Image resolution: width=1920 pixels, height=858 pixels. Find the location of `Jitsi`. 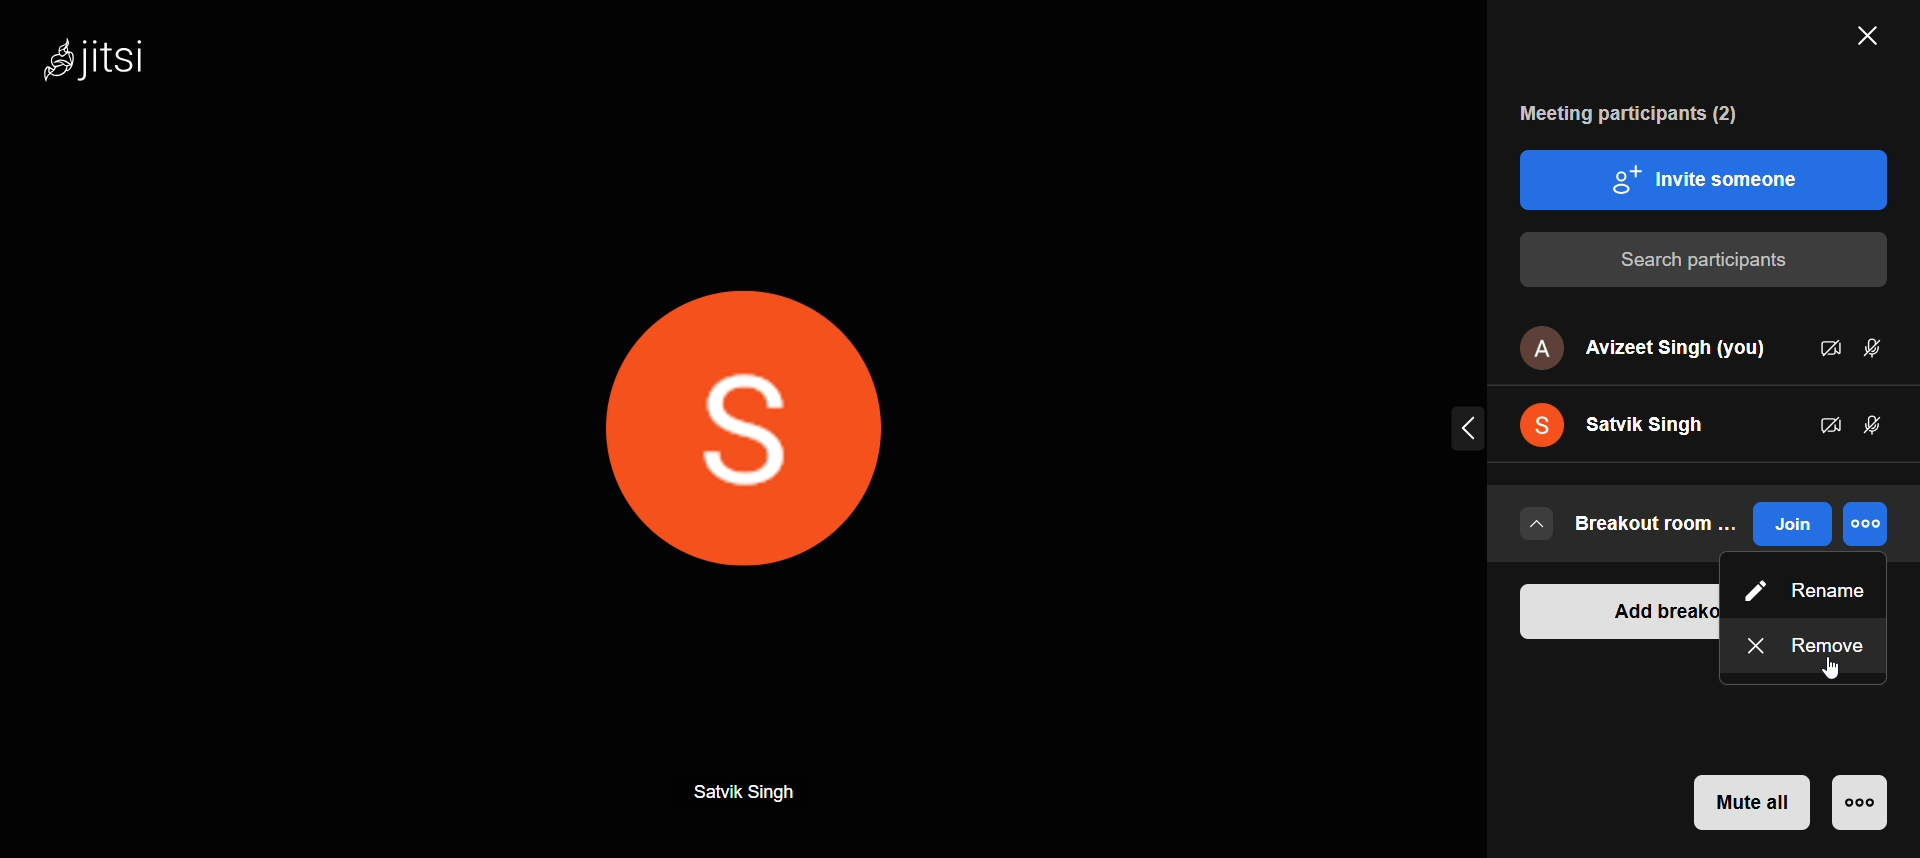

Jitsi is located at coordinates (122, 67).